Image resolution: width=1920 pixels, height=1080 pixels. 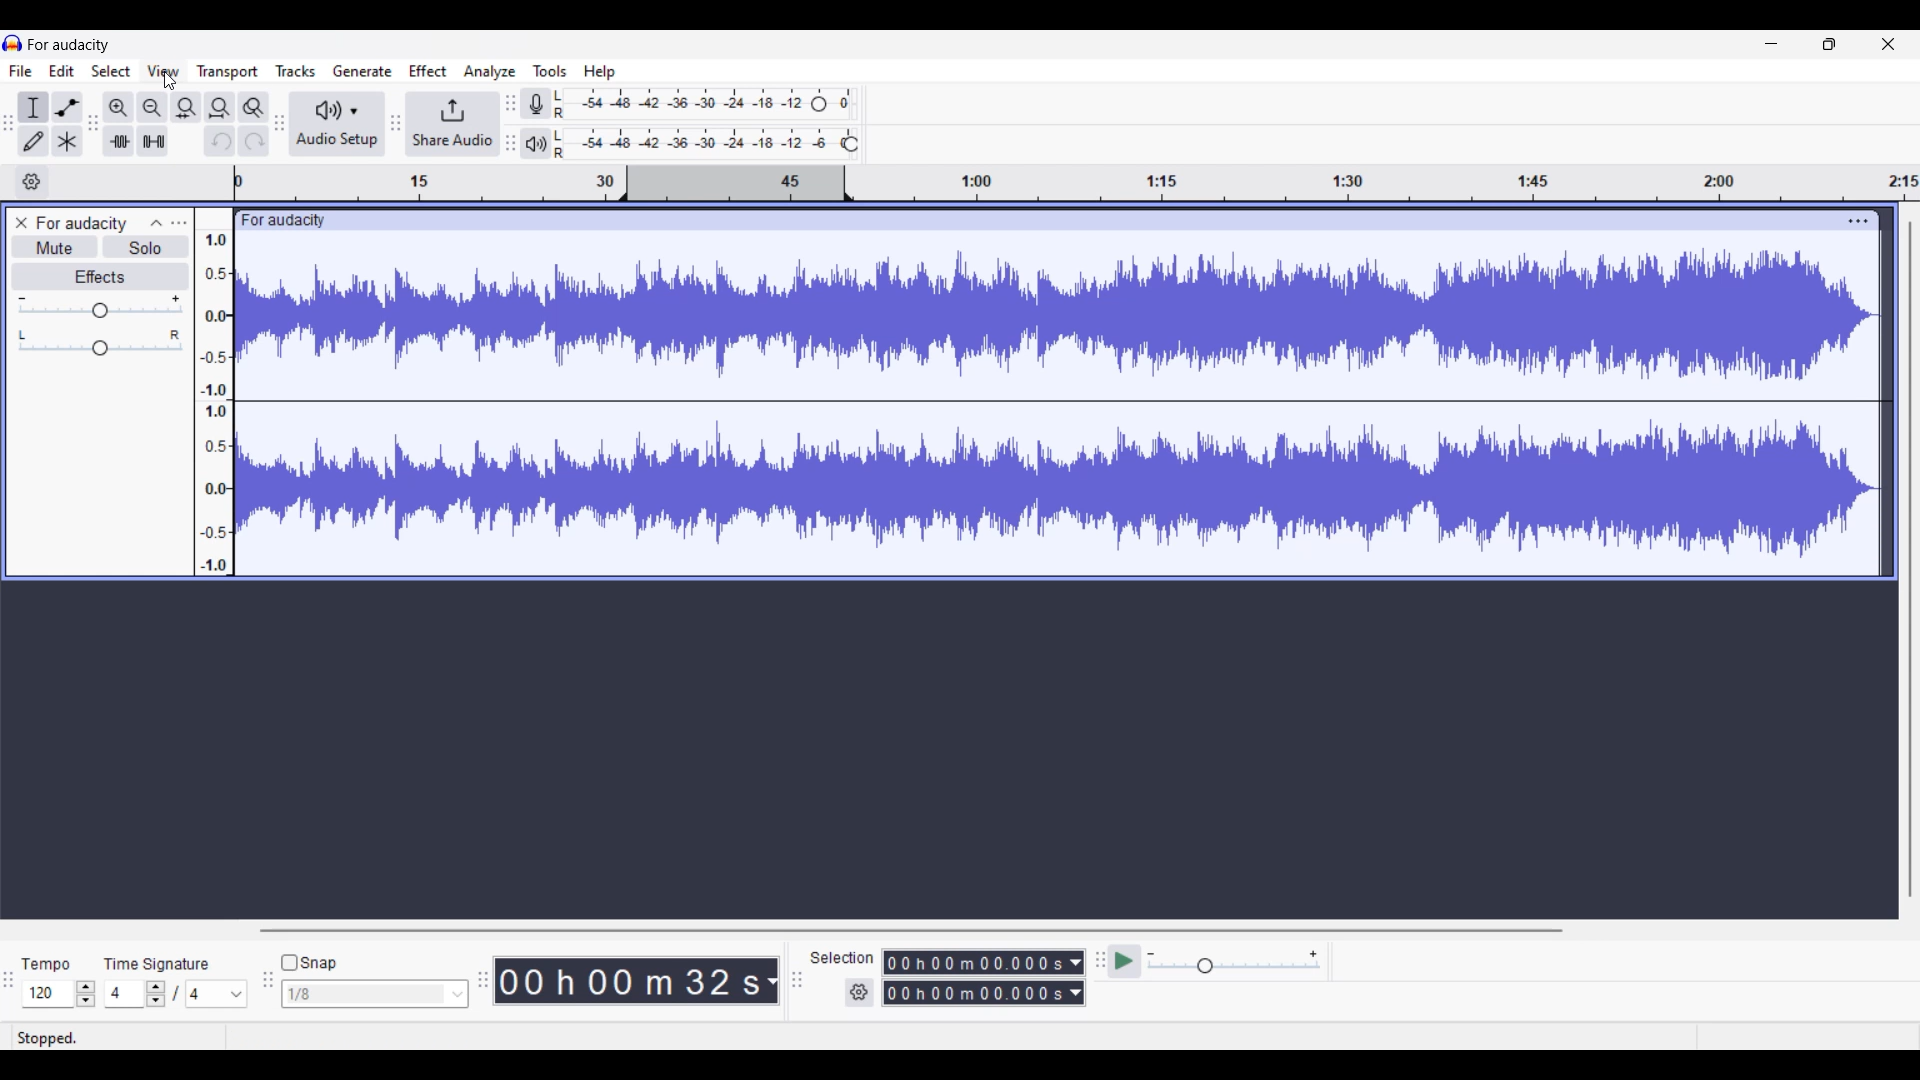 I want to click on Multi-tool, so click(x=67, y=141).